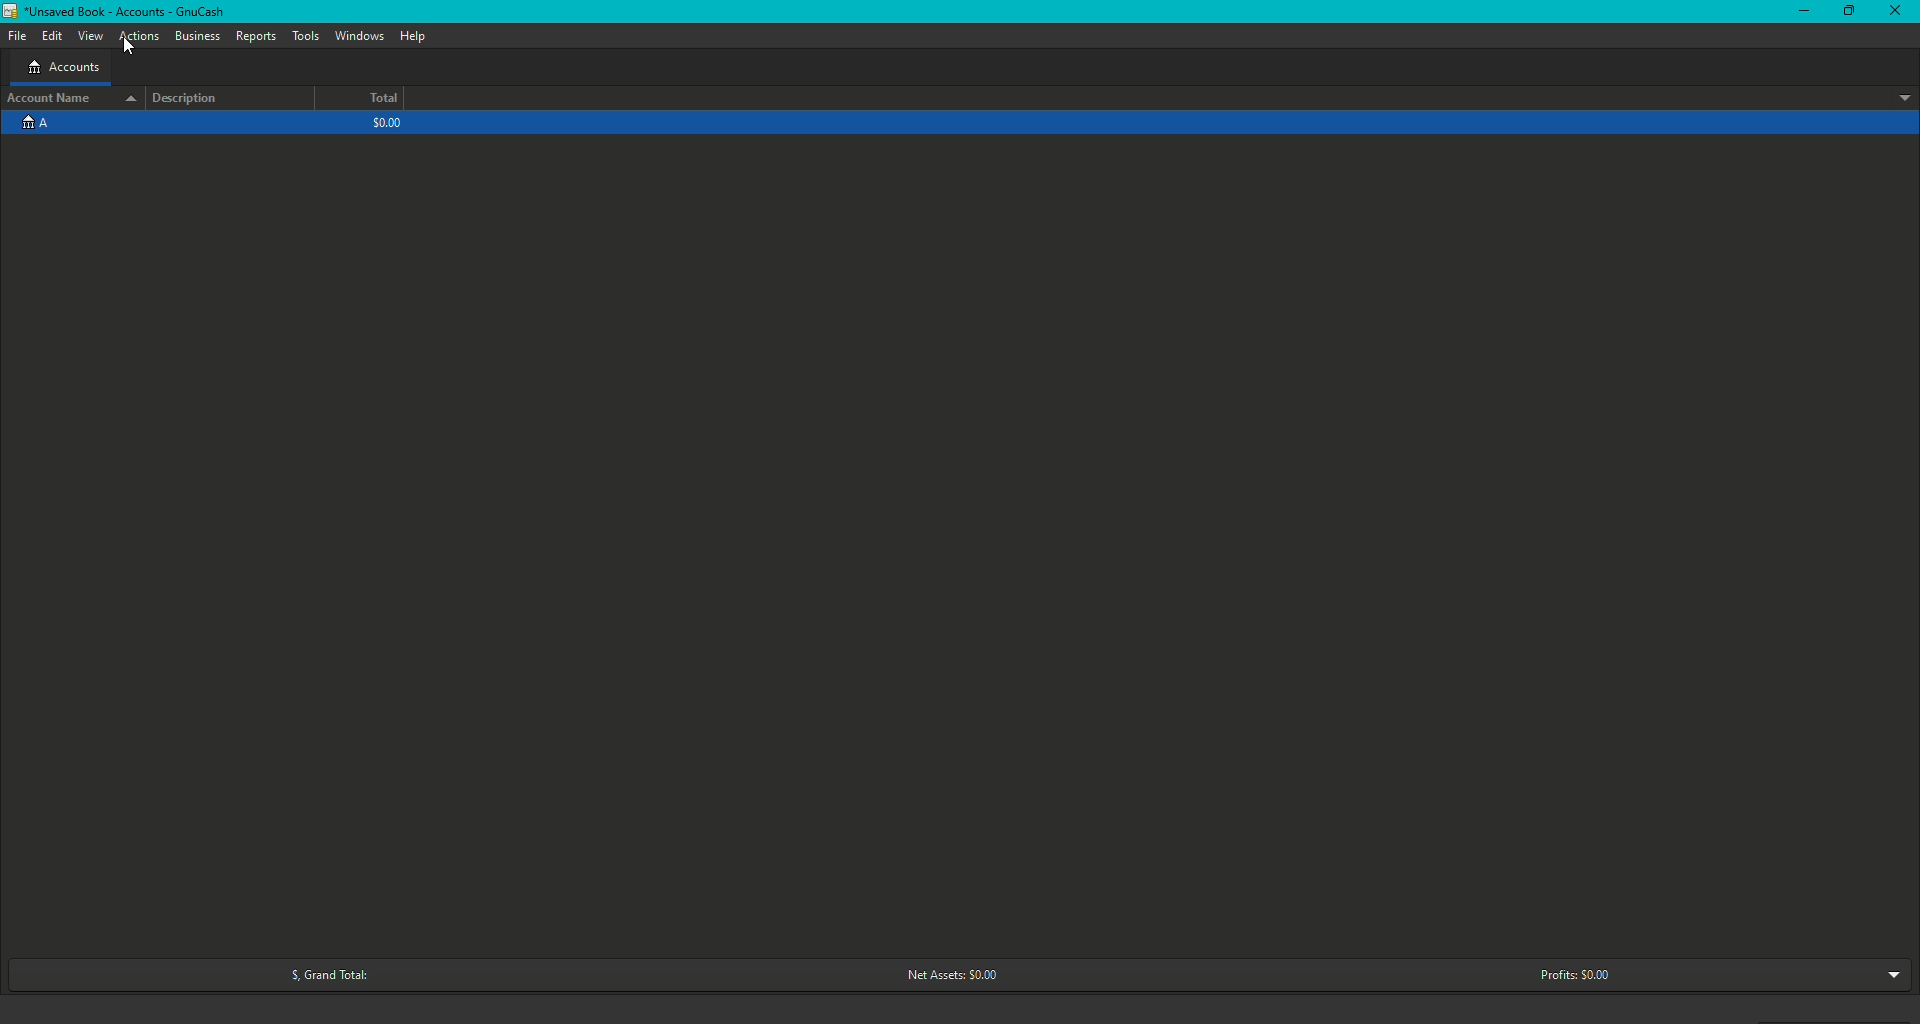  Describe the element at coordinates (365, 98) in the screenshot. I see `Total` at that location.